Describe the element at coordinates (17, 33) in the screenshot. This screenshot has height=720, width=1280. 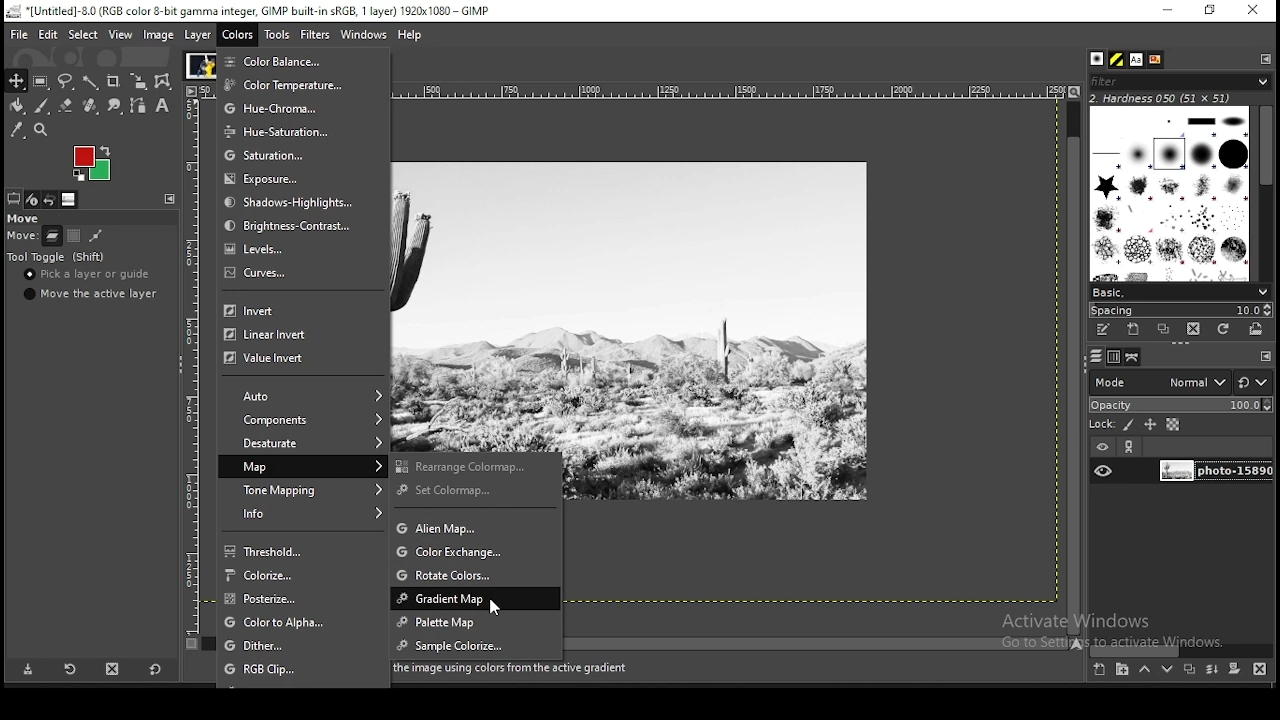
I see `file` at that location.